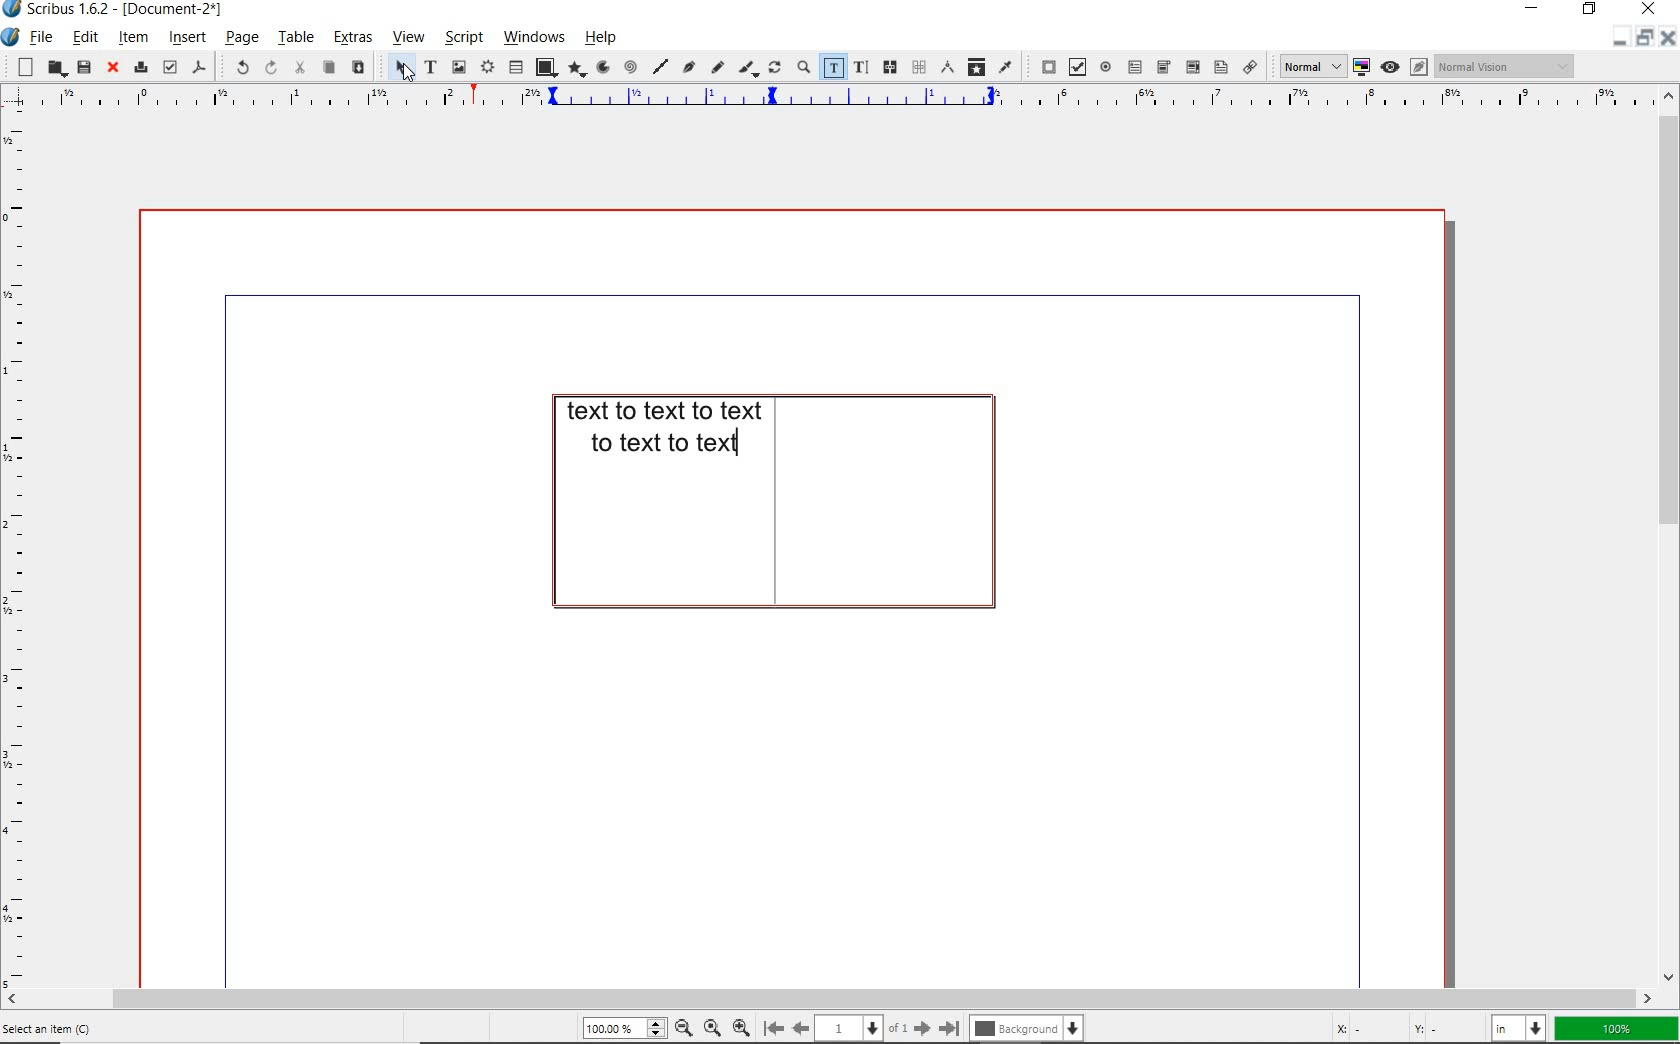 Image resolution: width=1680 pixels, height=1044 pixels. Describe the element at coordinates (1503, 67) in the screenshot. I see `Normal Vision` at that location.